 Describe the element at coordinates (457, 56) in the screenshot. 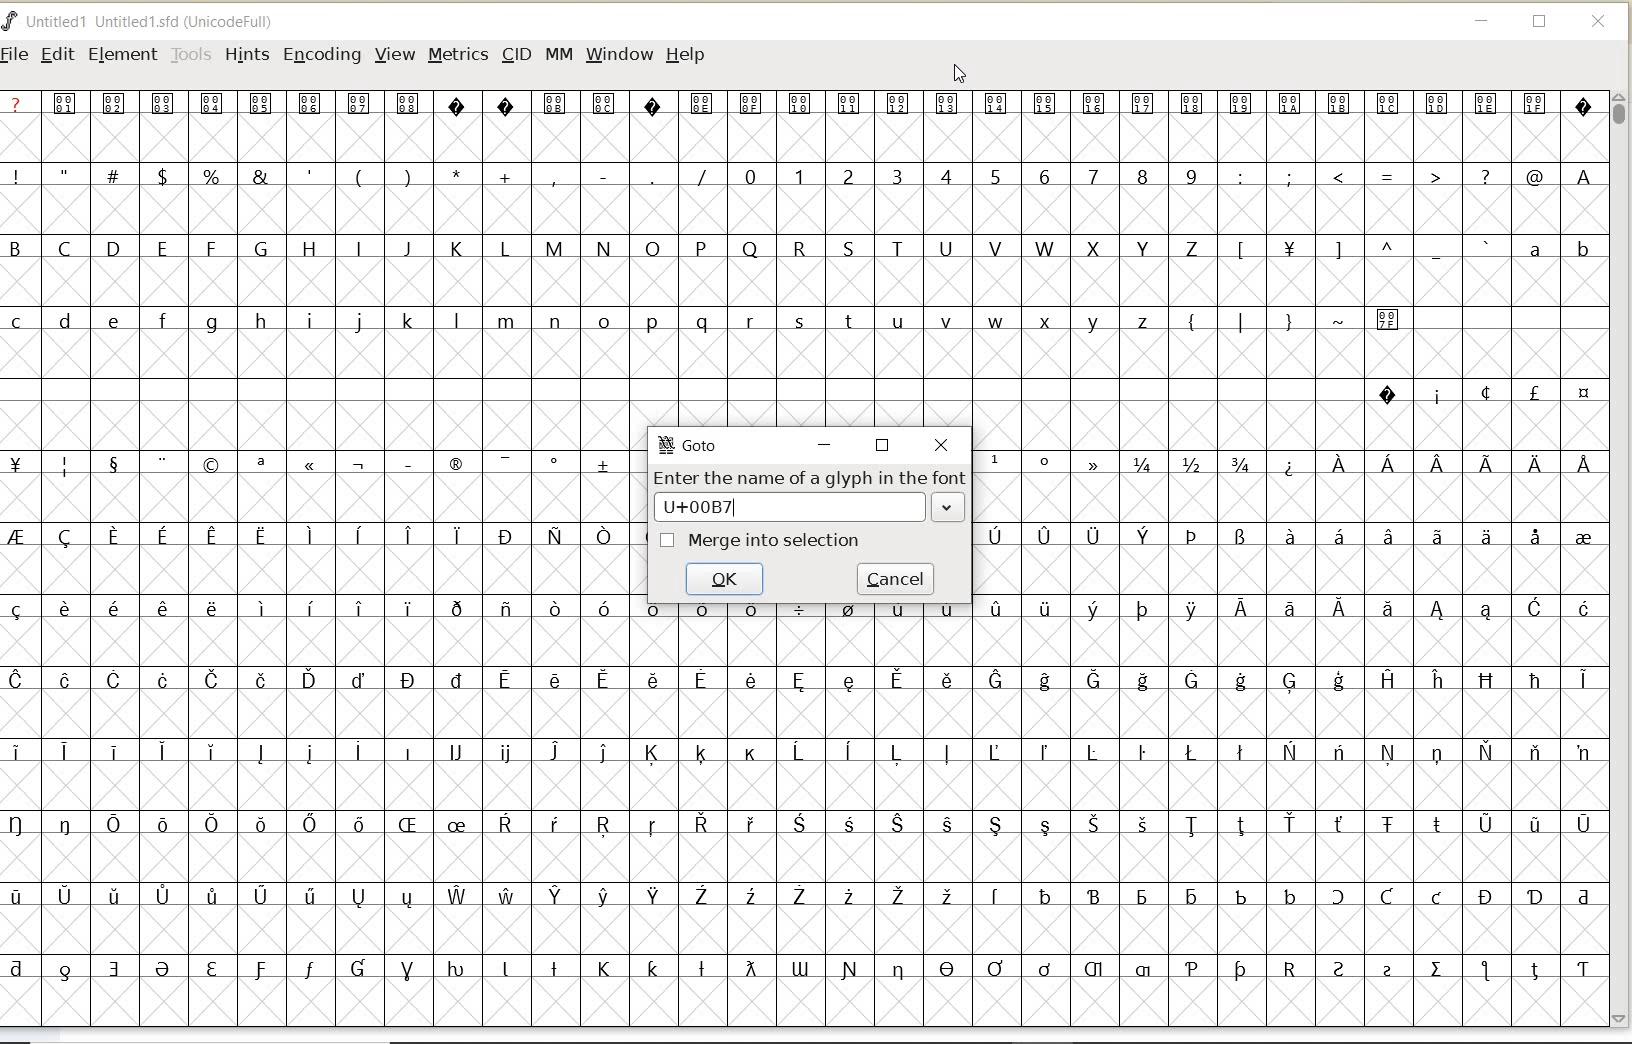

I see `METRICS` at that location.